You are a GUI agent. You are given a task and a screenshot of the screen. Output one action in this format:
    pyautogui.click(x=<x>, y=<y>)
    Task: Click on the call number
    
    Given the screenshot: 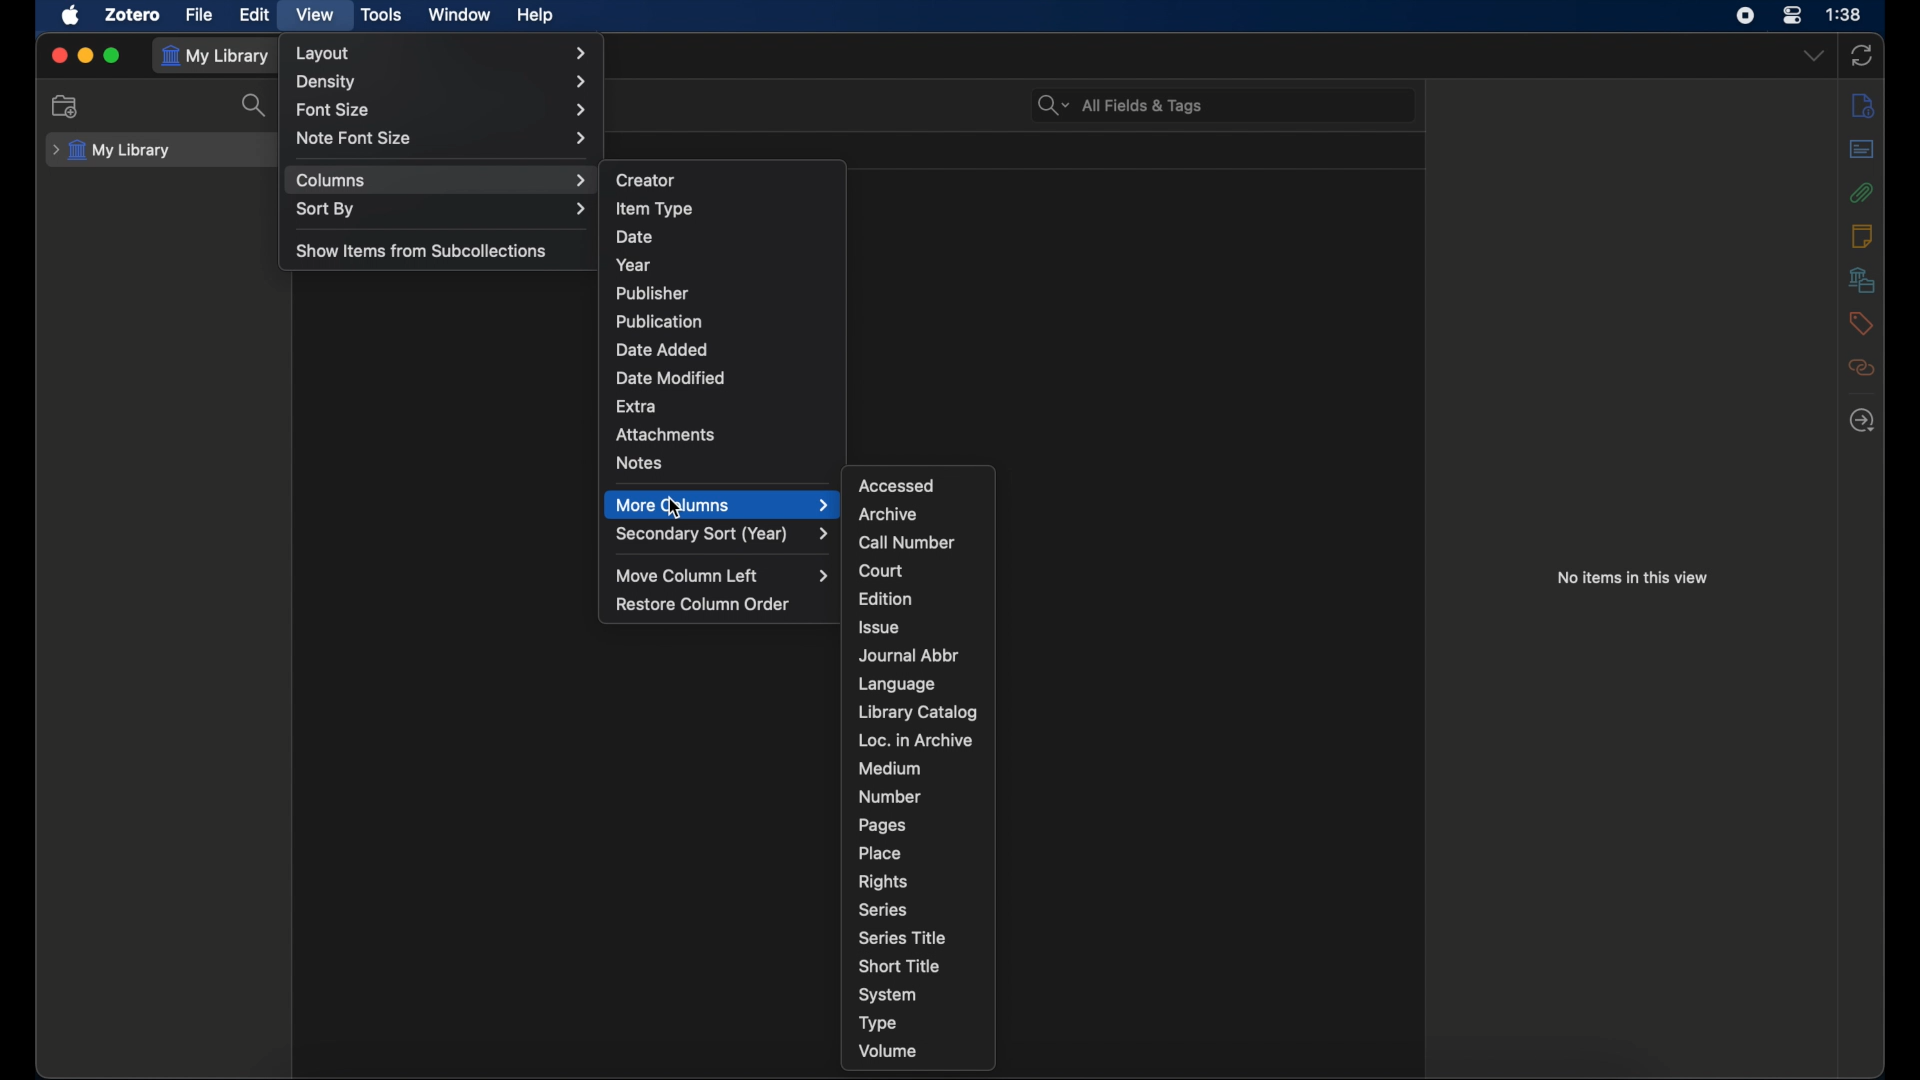 What is the action you would take?
    pyautogui.click(x=906, y=543)
    